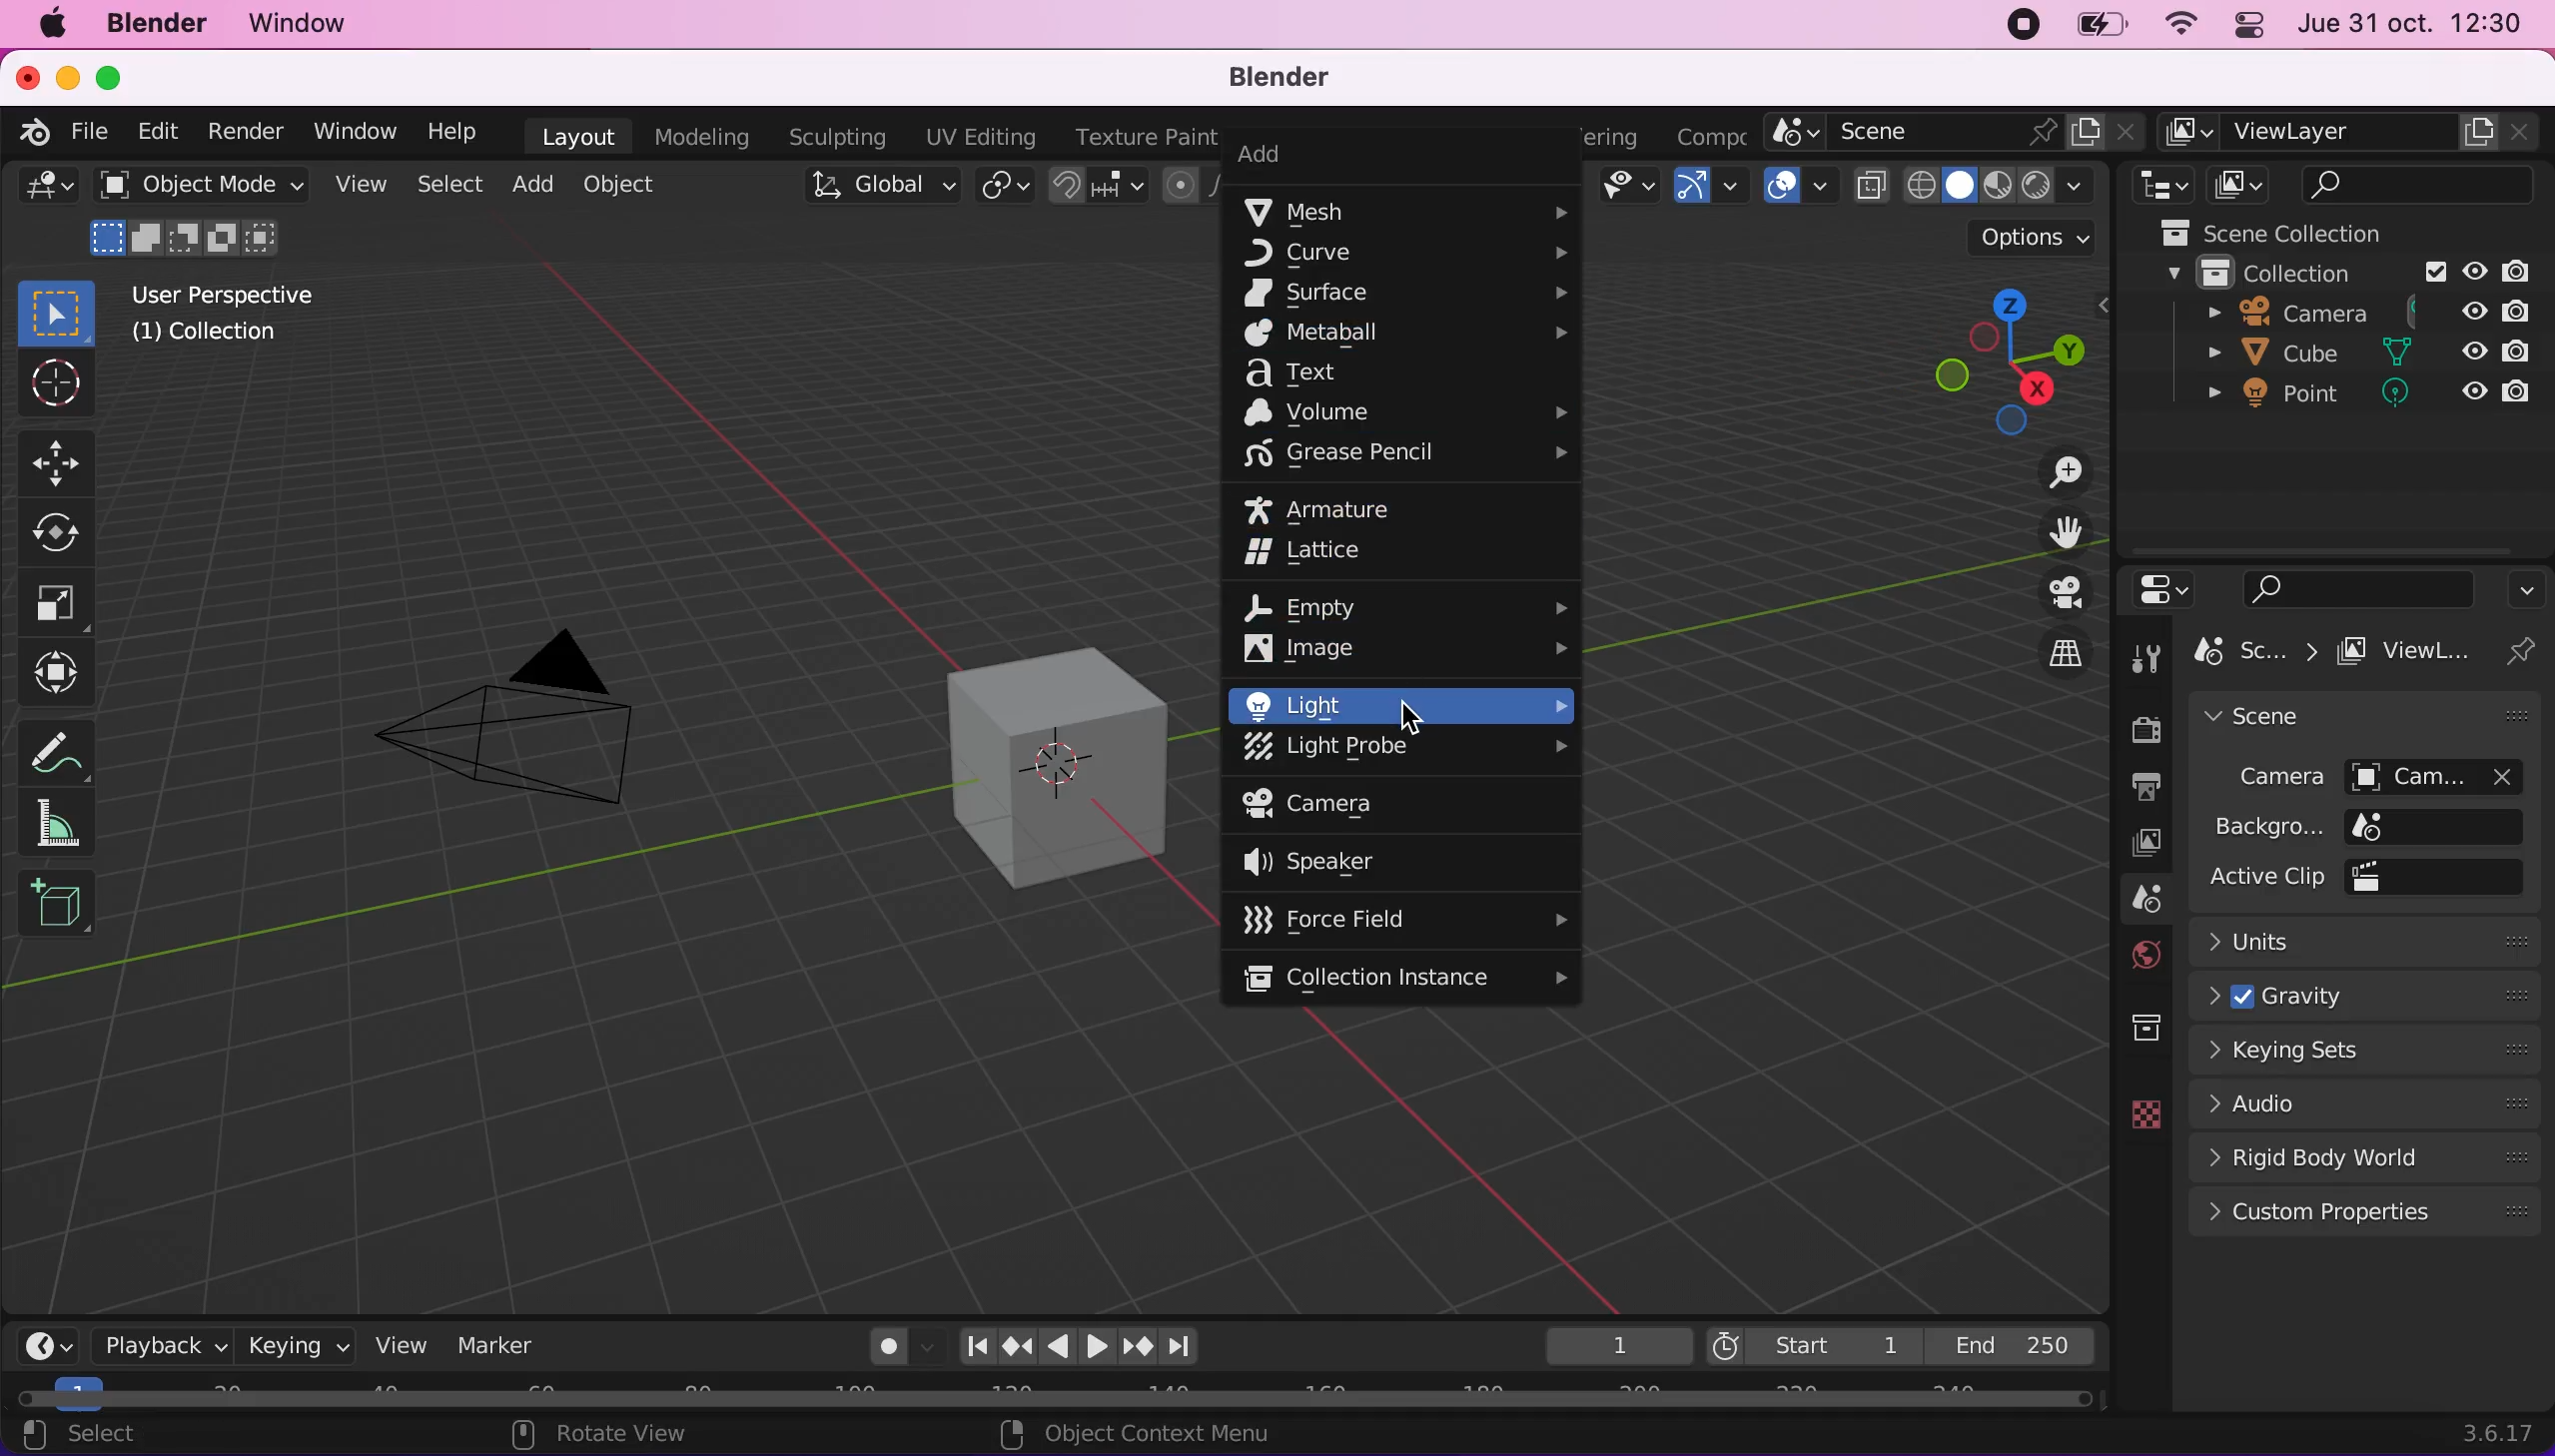 The width and height of the screenshot is (2555, 1456). I want to click on disable in renders, so click(2526, 269).